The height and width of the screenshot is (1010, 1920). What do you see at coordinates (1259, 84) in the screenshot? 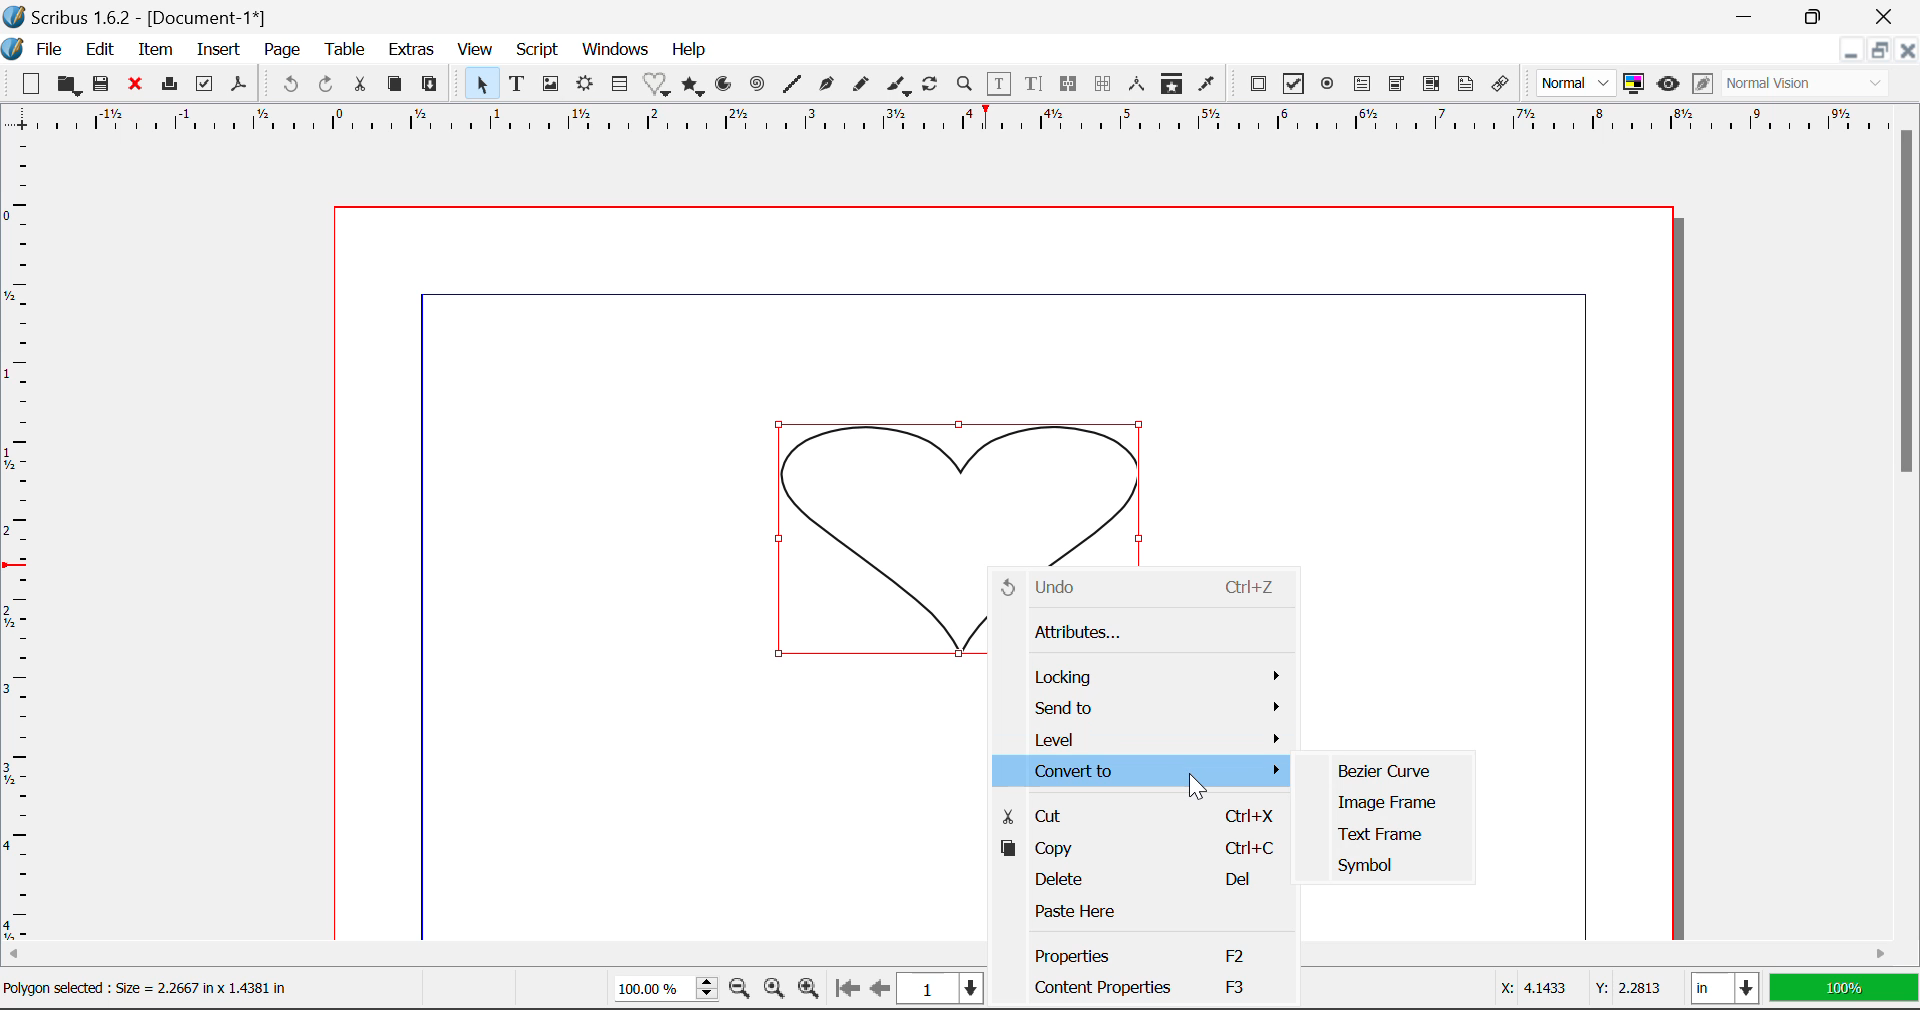
I see `Pdf Push Button` at bounding box center [1259, 84].